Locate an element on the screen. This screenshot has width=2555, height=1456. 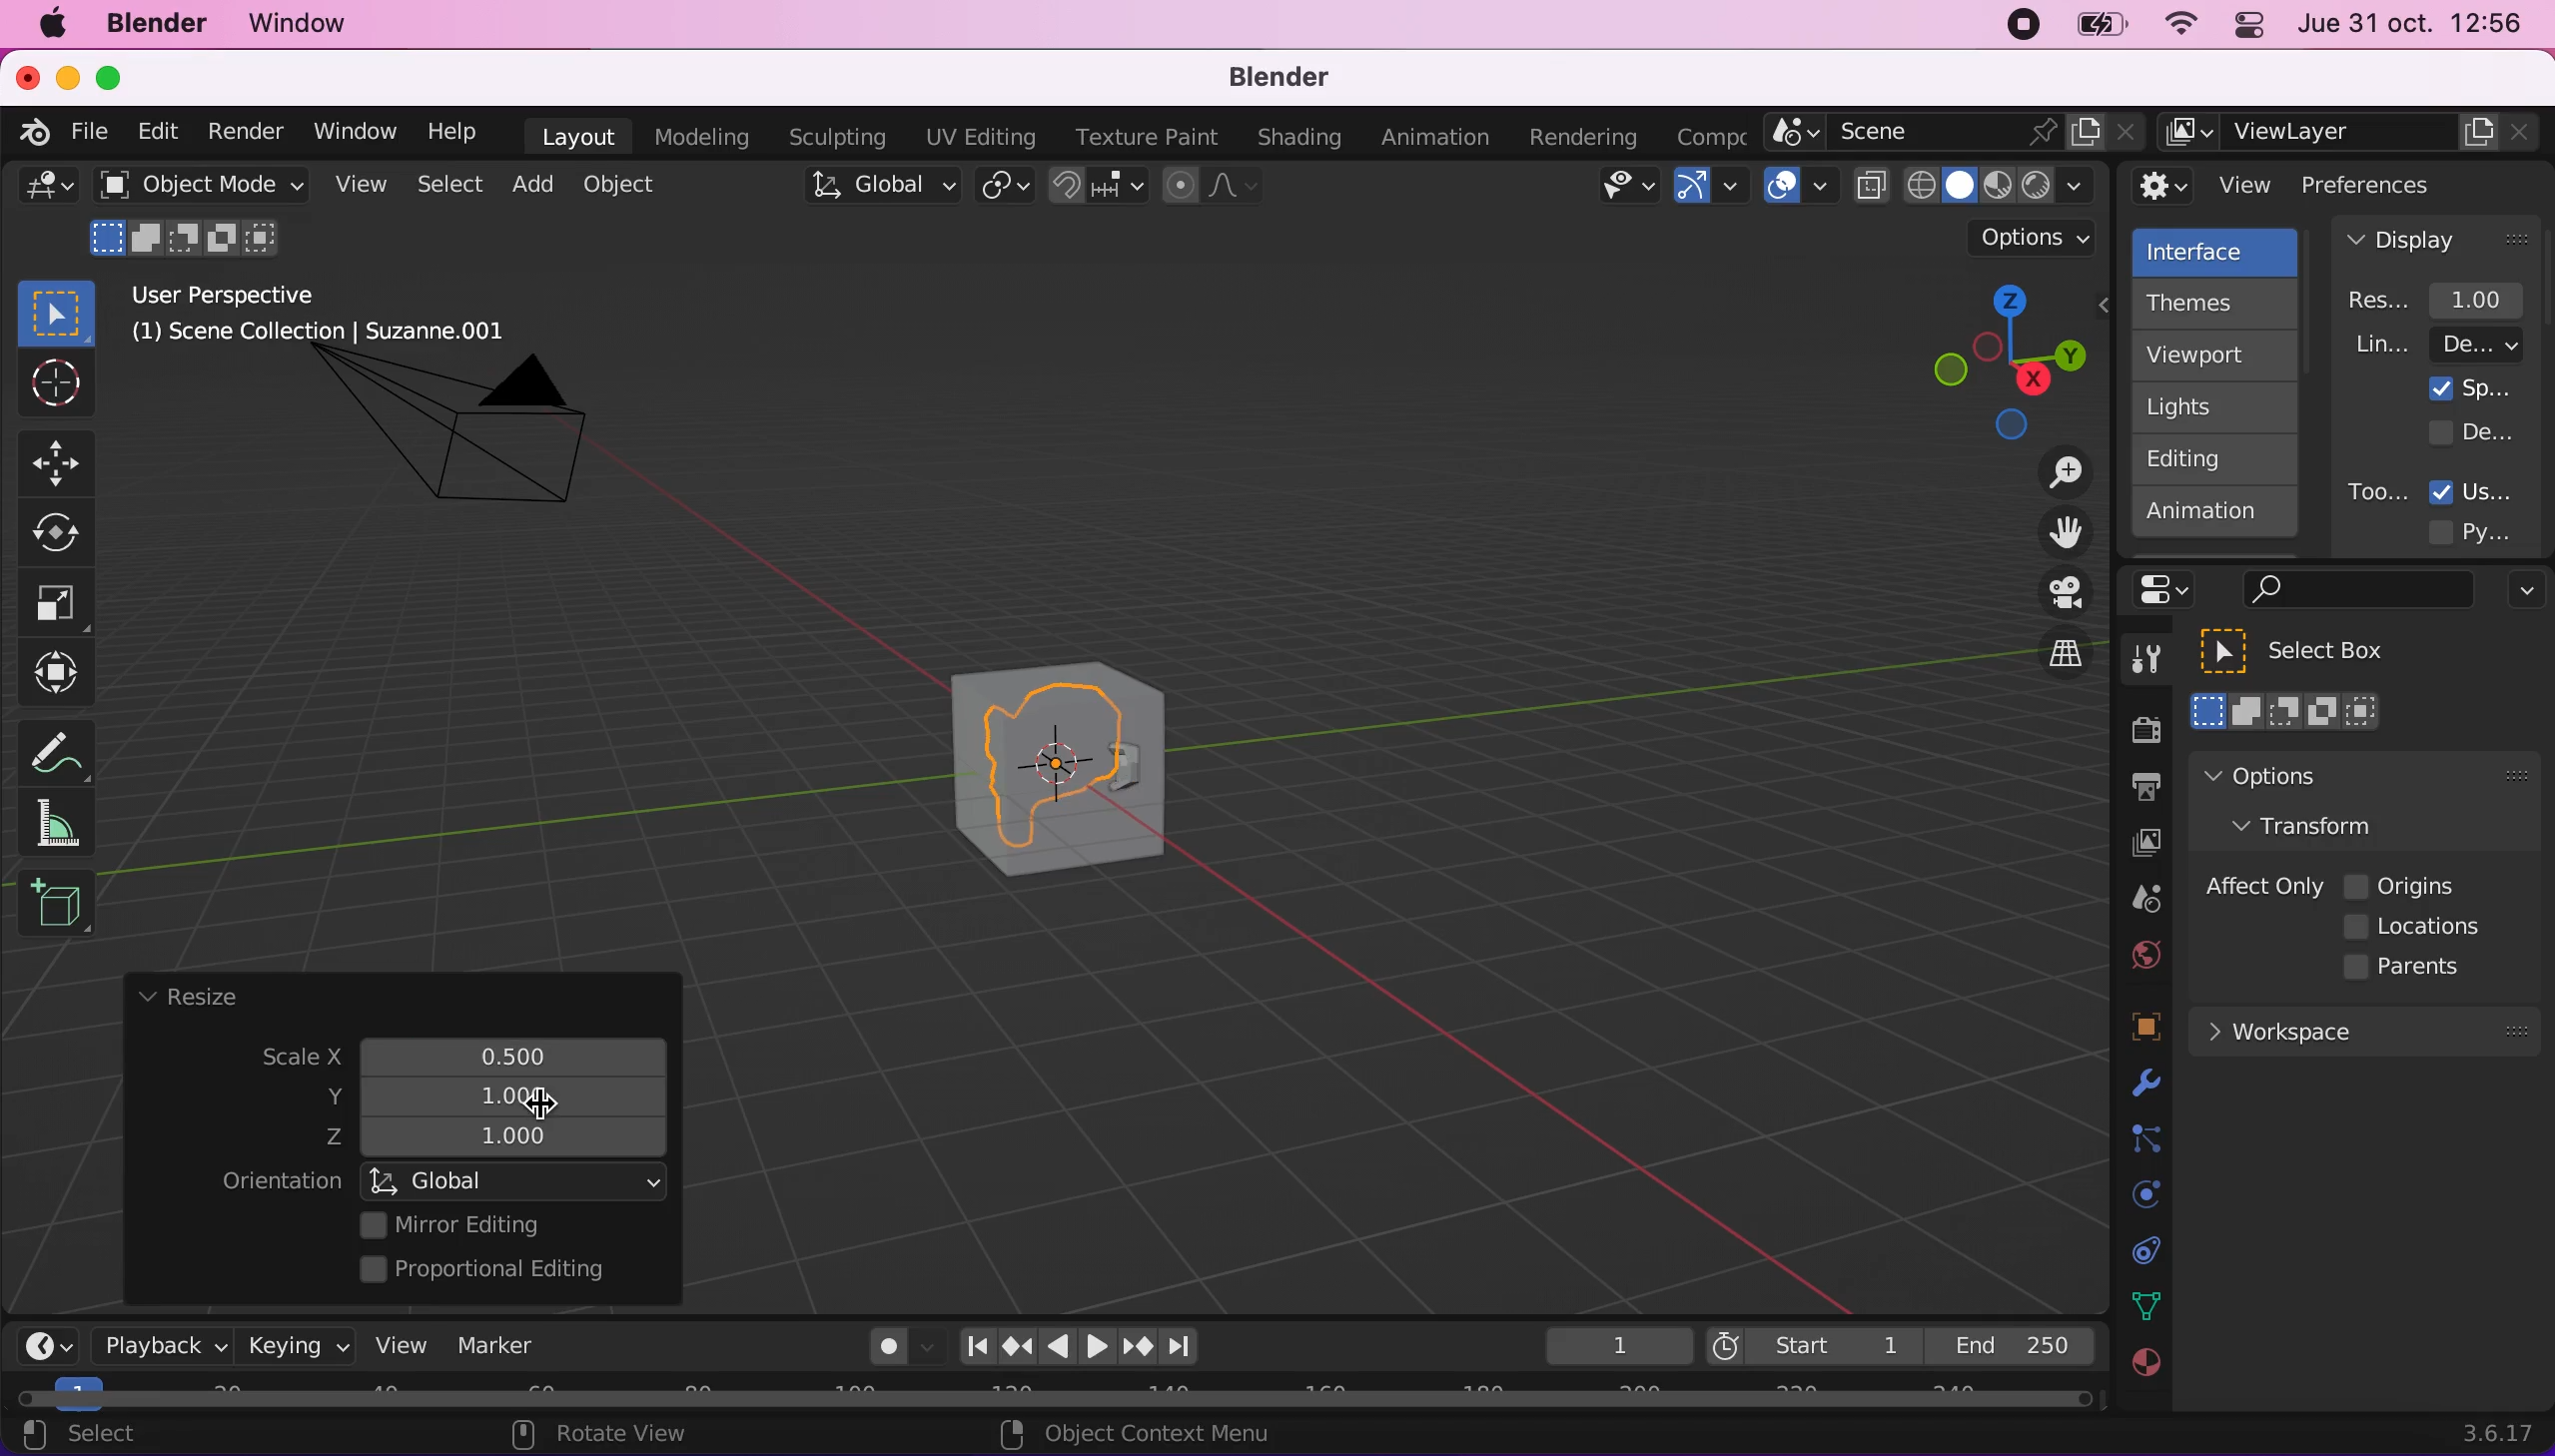
gizmos is located at coordinates (1709, 192).